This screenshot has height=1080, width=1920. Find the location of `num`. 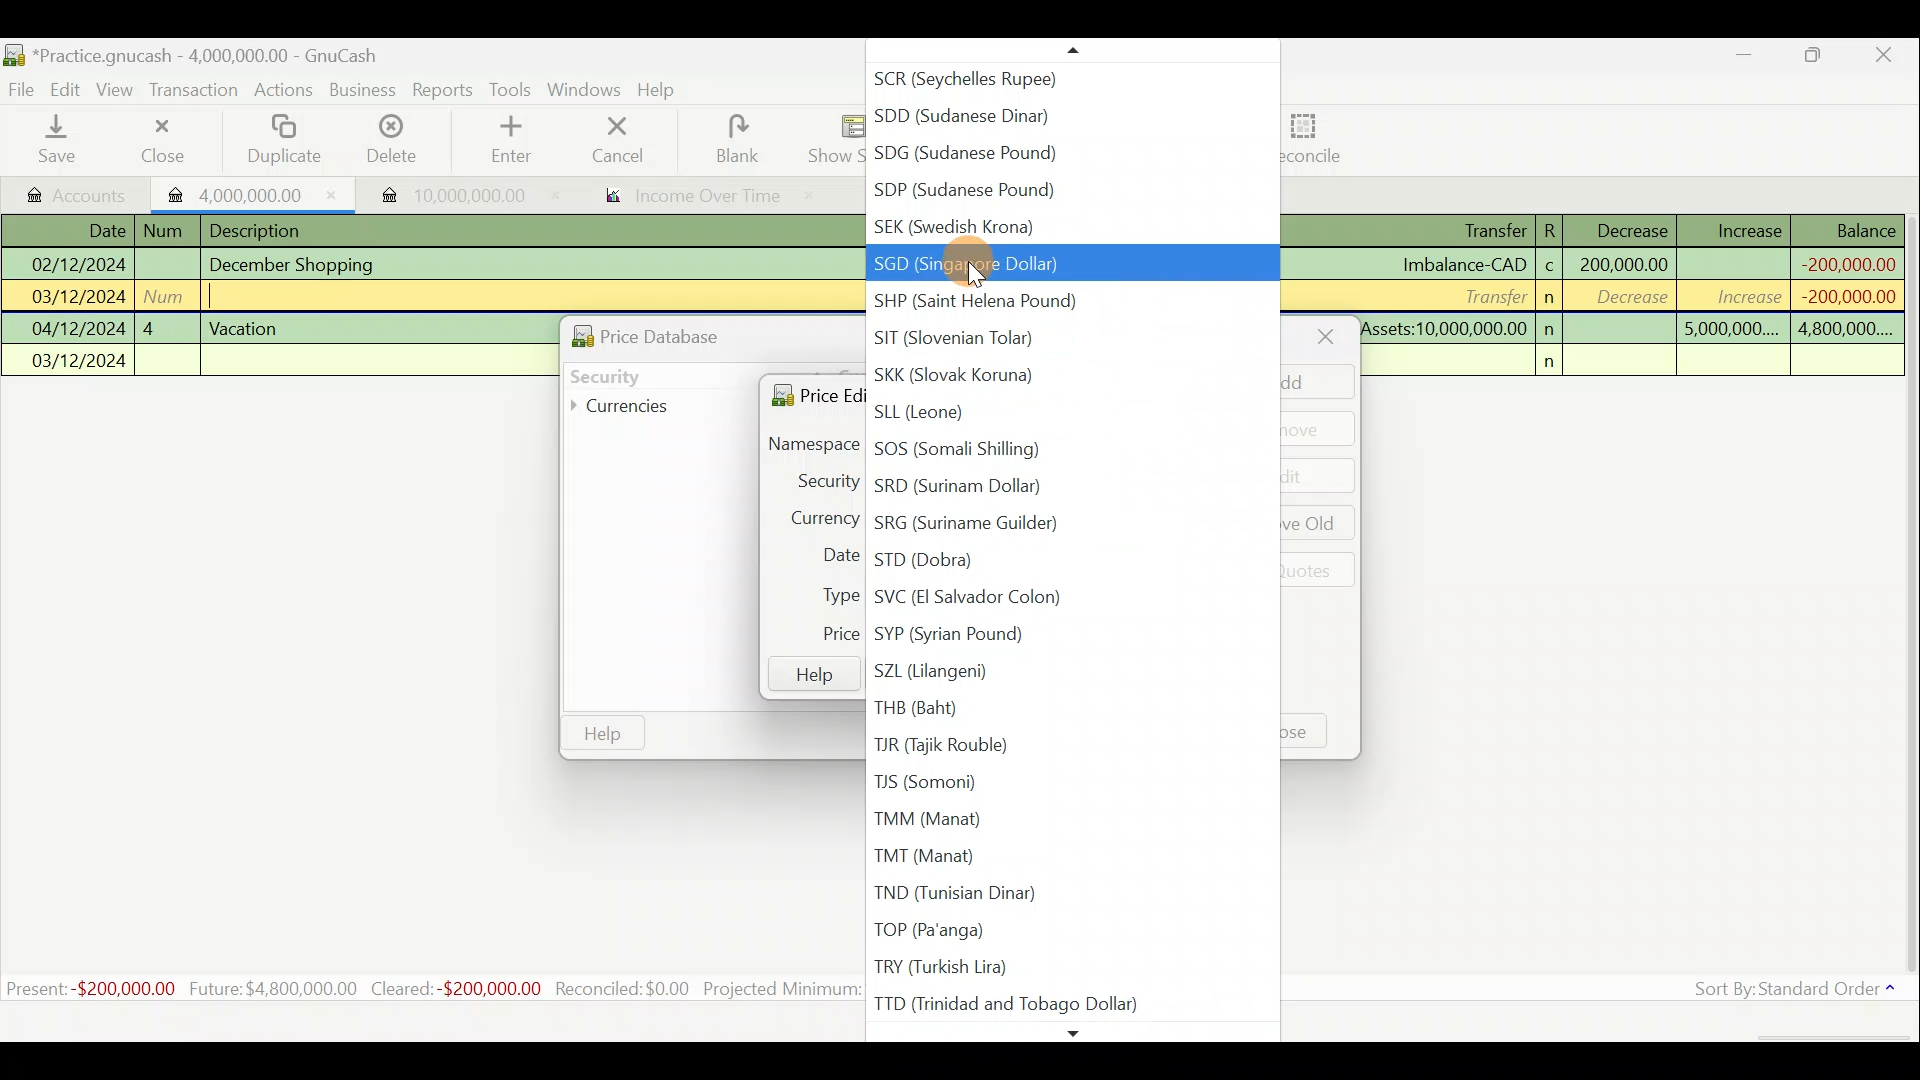

num is located at coordinates (168, 231).